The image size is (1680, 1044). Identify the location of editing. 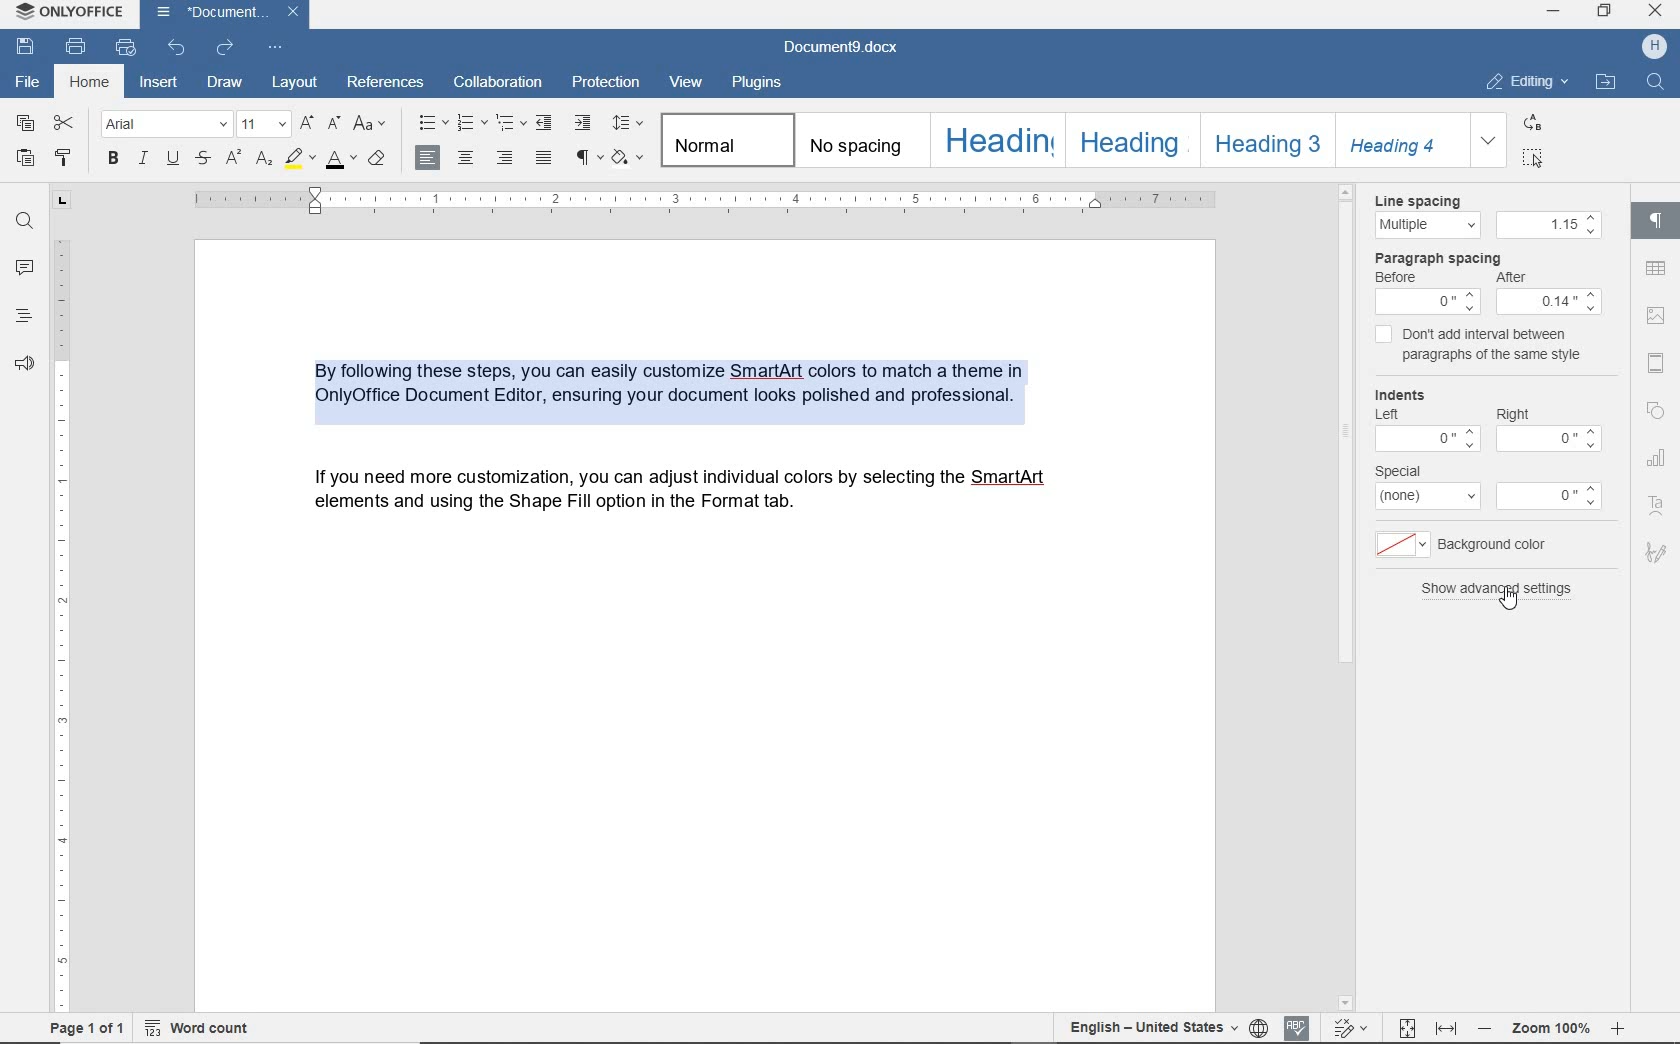
(1527, 82).